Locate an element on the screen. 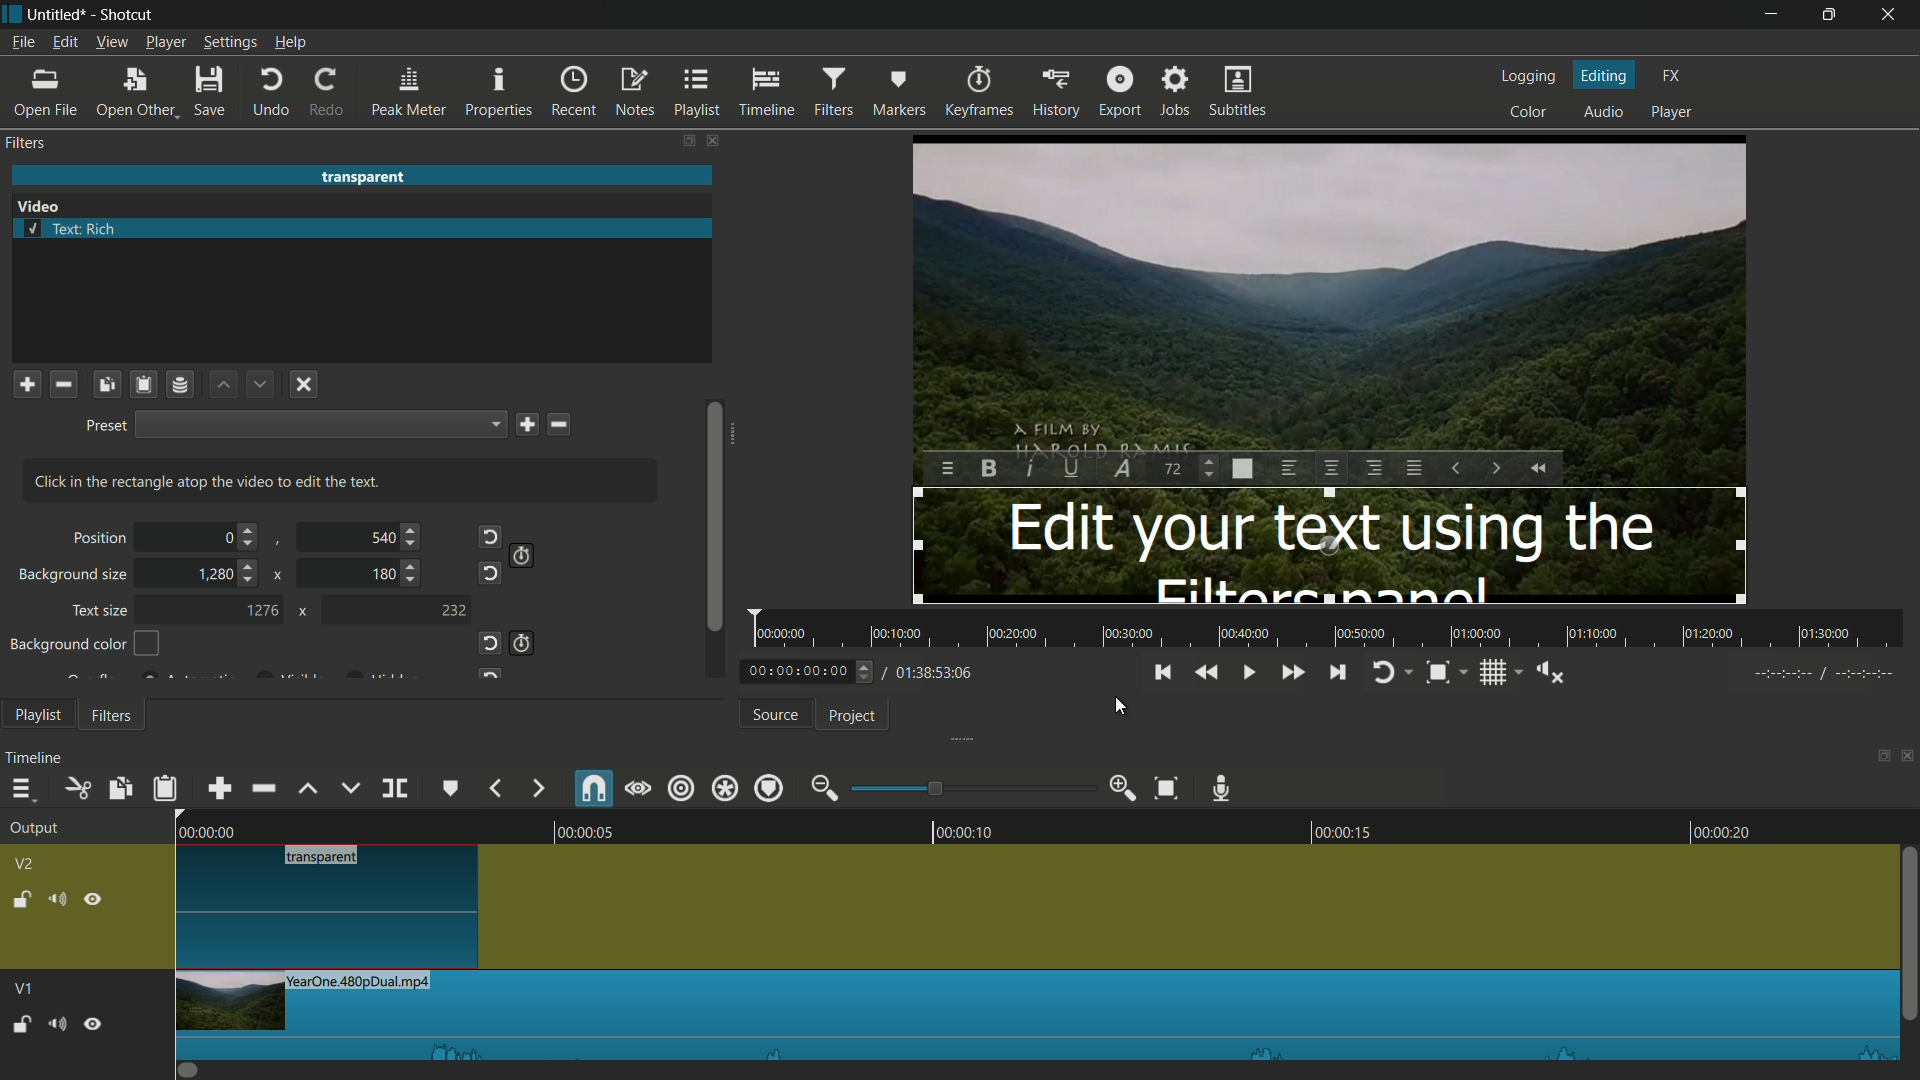 Image resolution: width=1920 pixels, height=1080 pixels. 00:00:00 is located at coordinates (195, 830).